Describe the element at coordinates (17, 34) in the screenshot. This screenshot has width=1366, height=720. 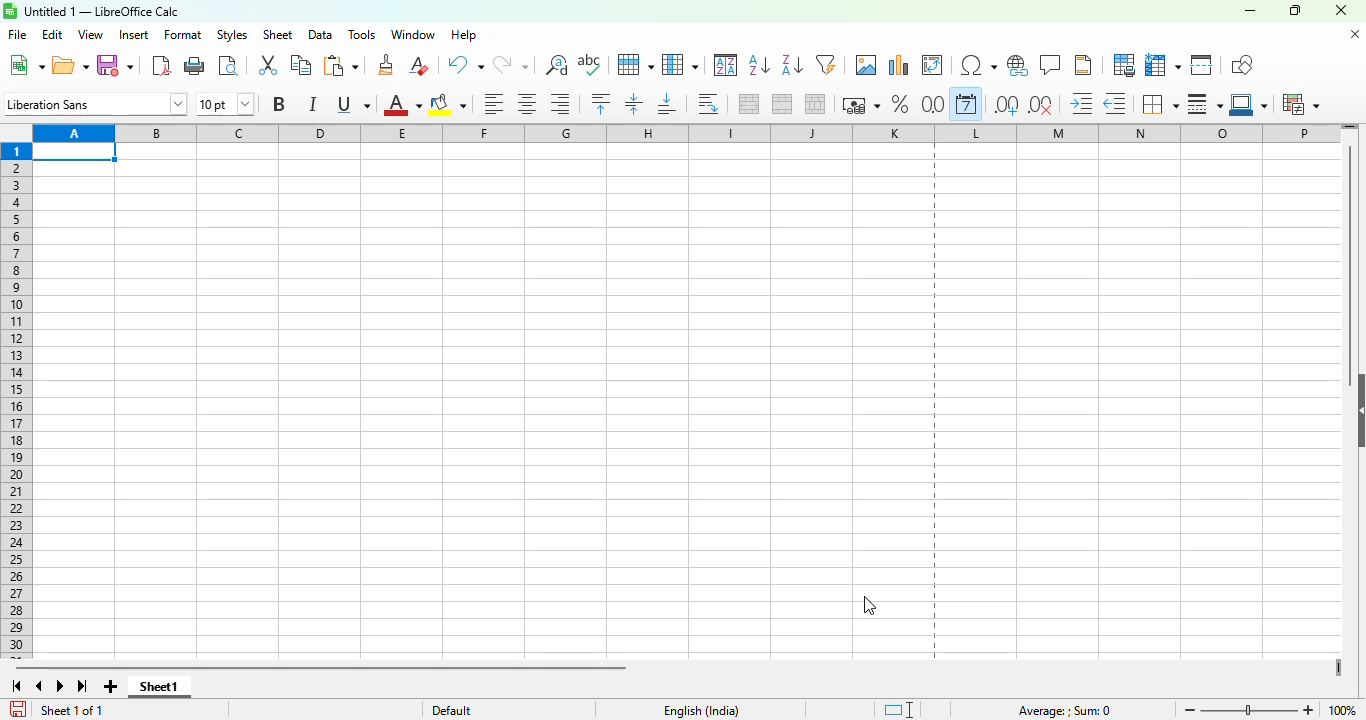
I see `file` at that location.